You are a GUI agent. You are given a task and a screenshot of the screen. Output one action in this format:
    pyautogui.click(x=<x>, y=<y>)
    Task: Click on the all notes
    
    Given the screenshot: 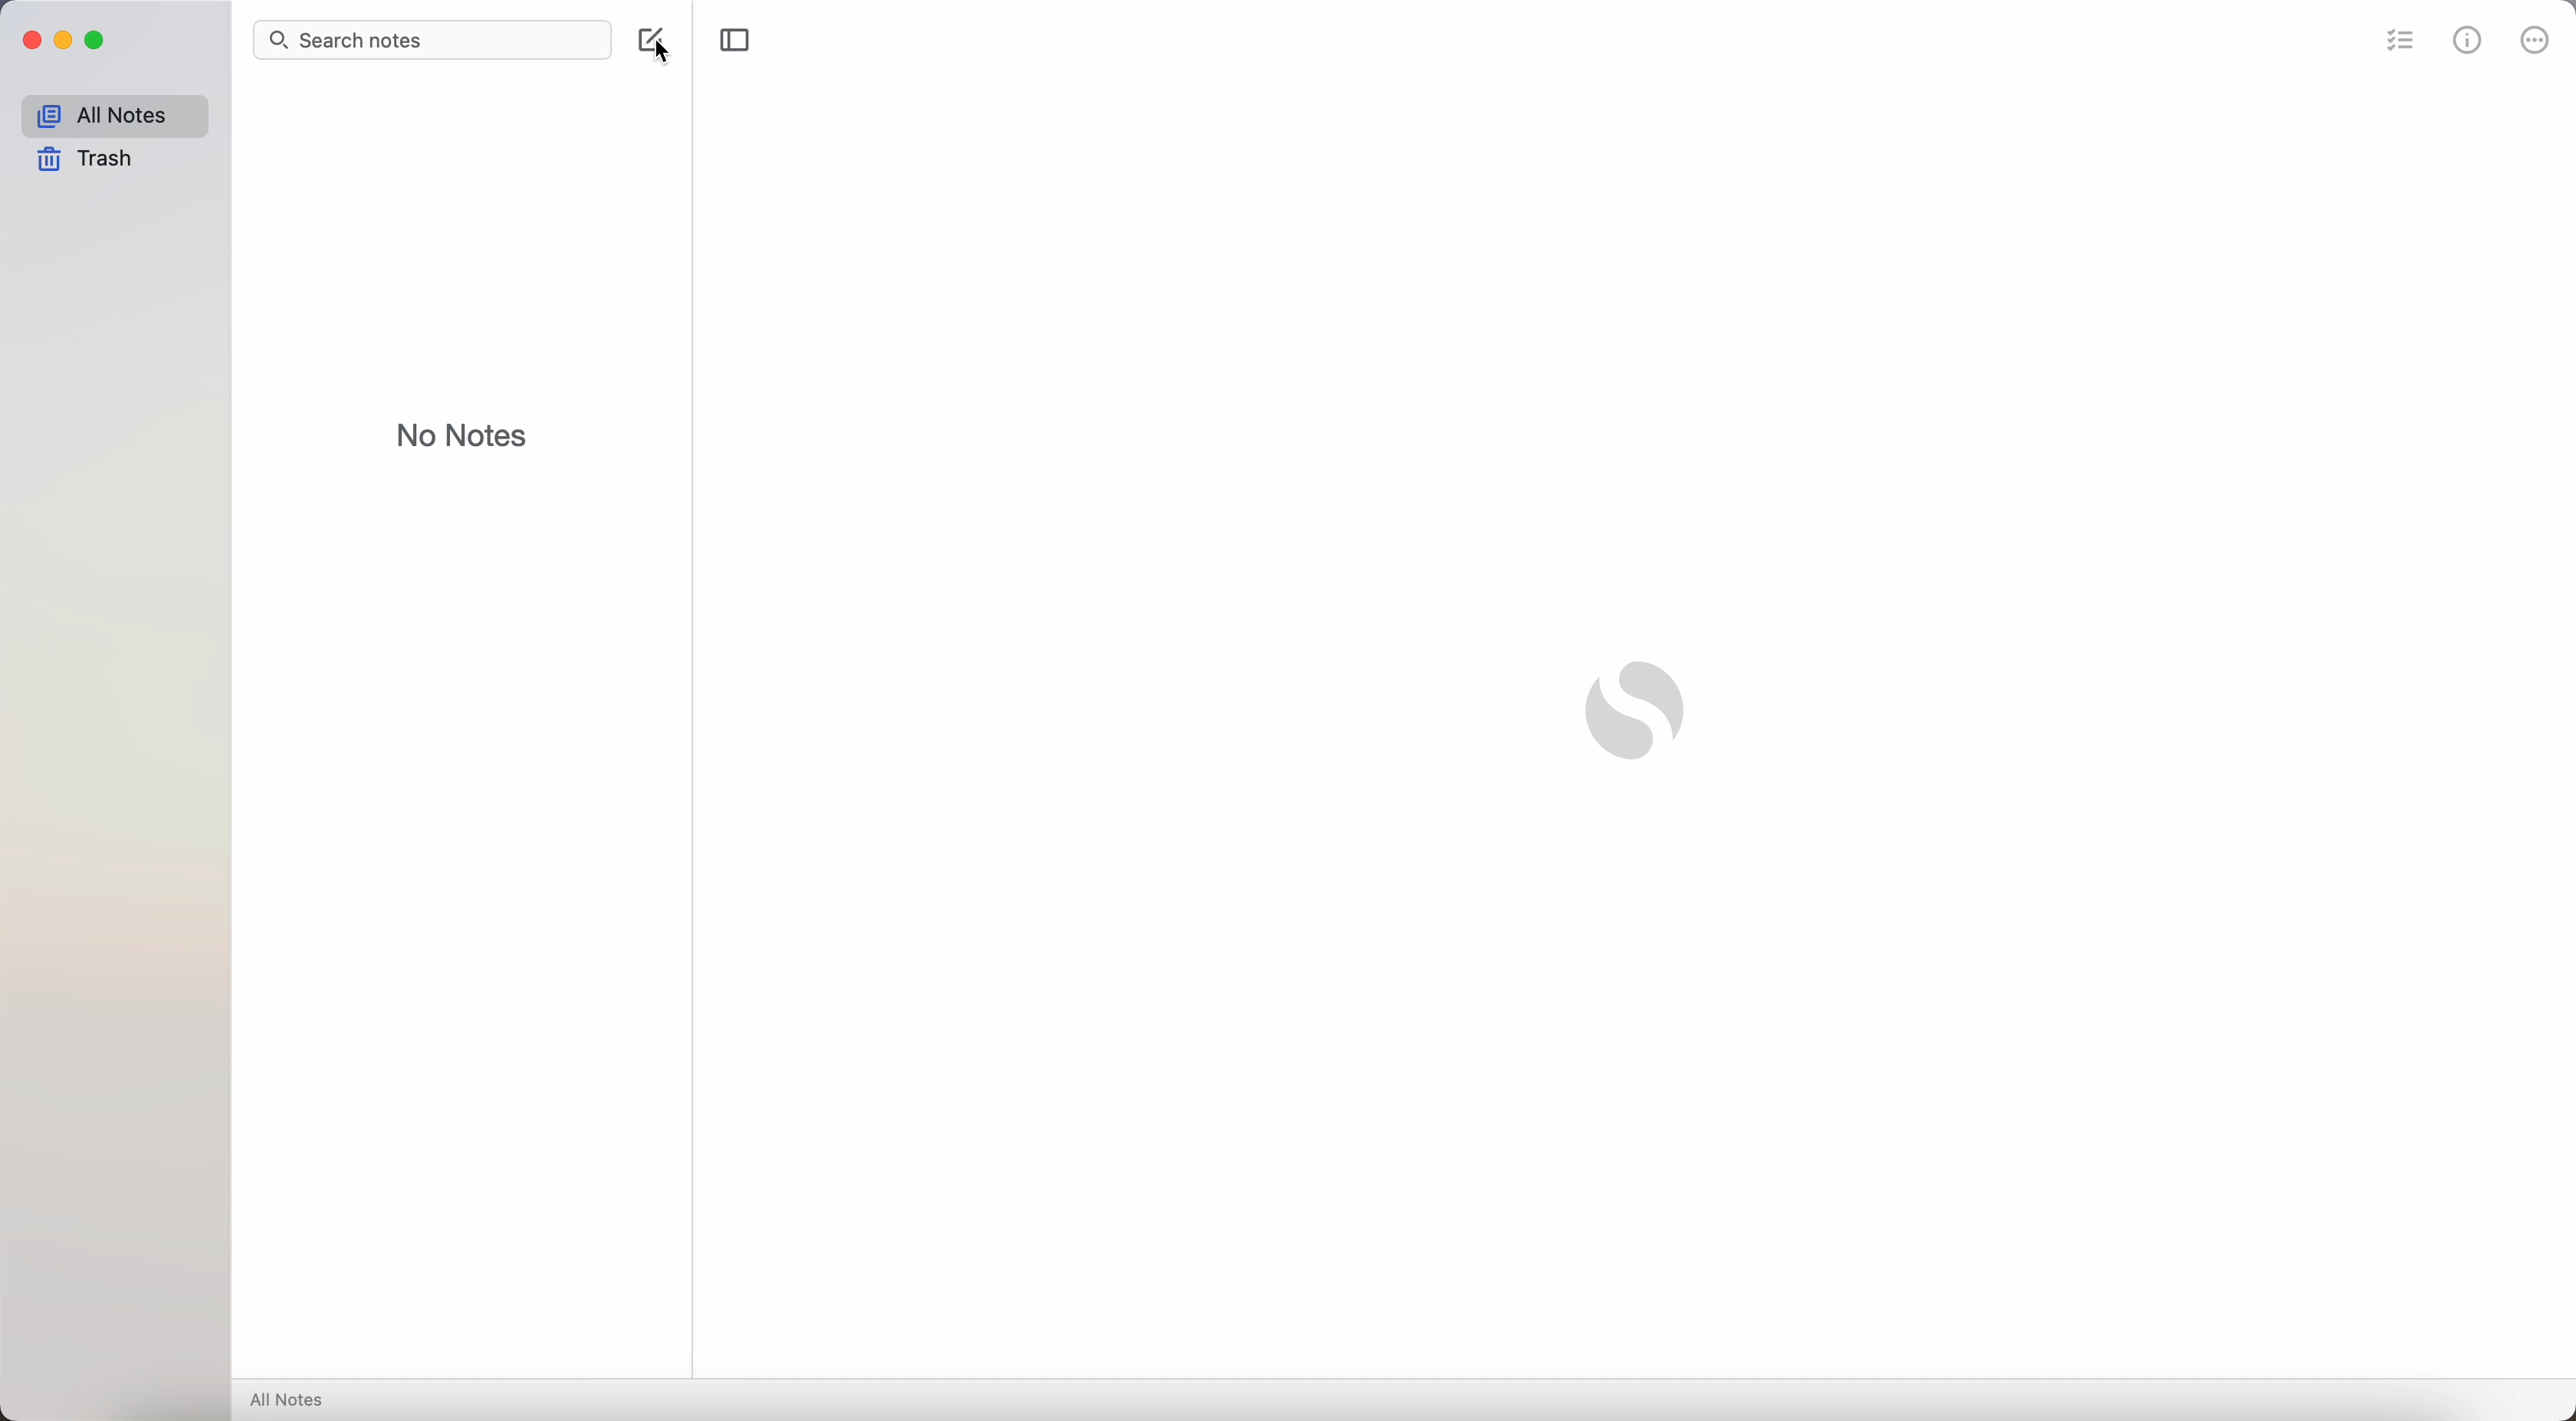 What is the action you would take?
    pyautogui.click(x=113, y=112)
    